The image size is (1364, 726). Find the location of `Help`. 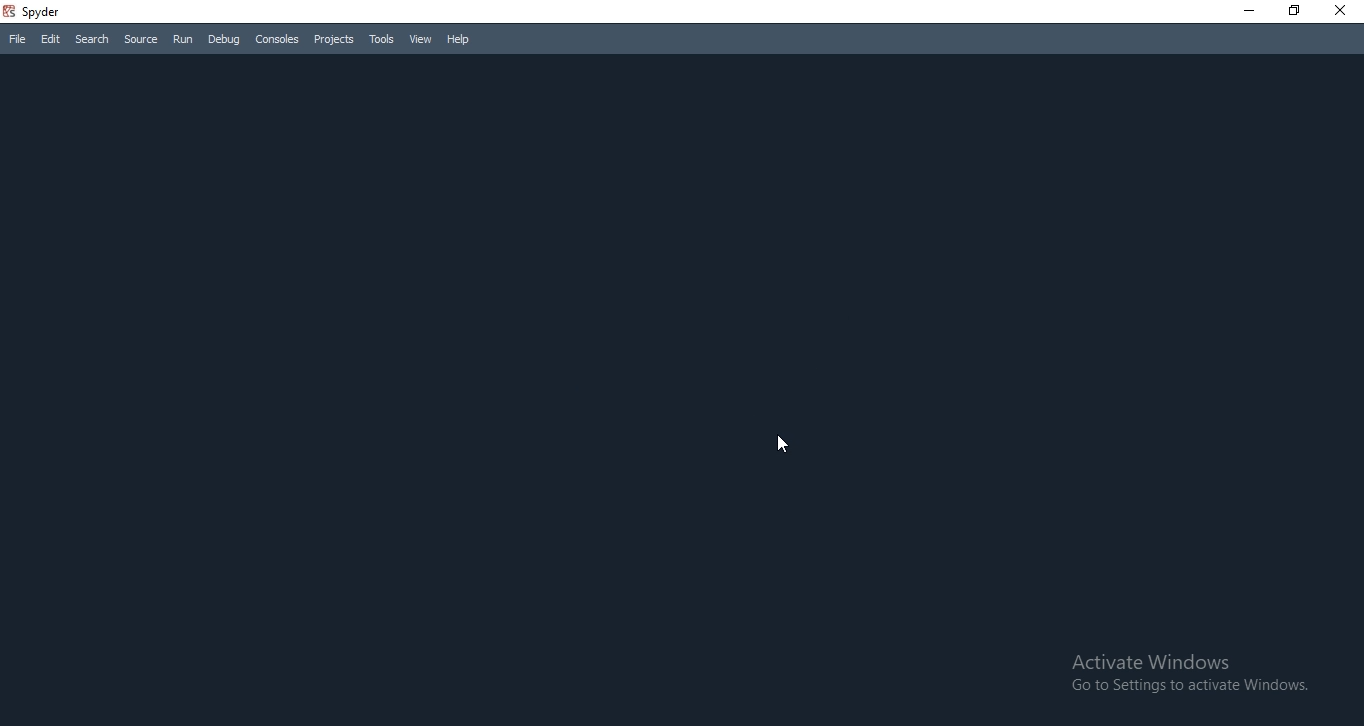

Help is located at coordinates (460, 42).